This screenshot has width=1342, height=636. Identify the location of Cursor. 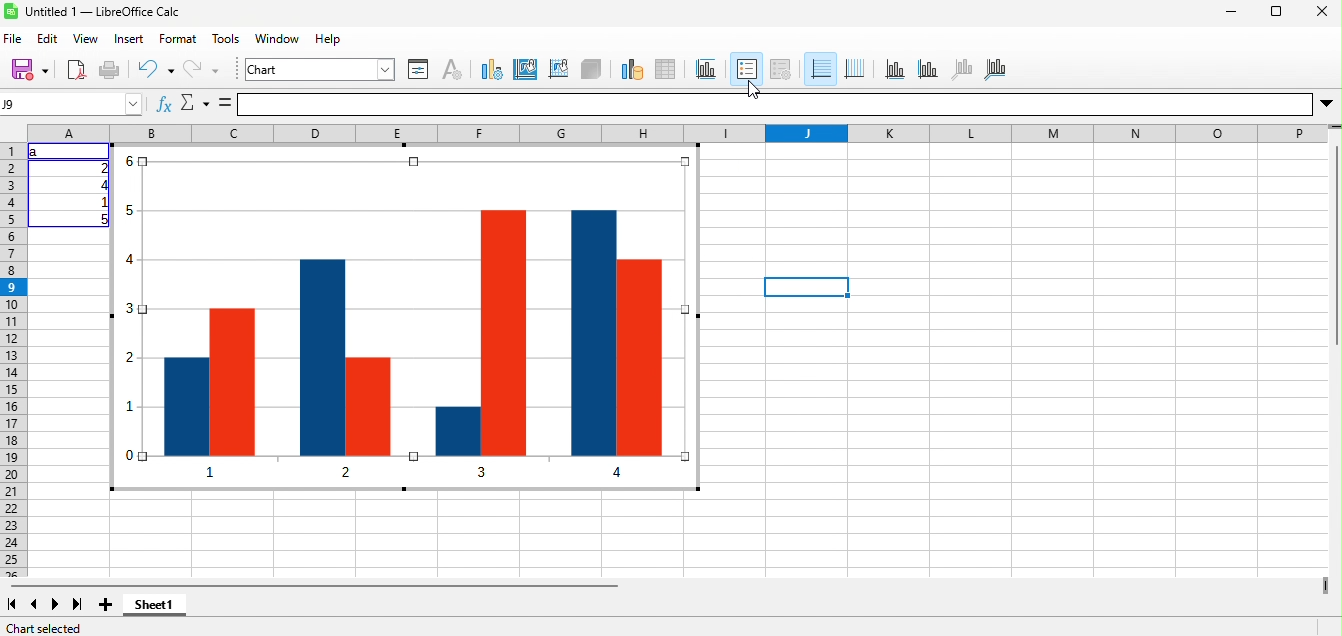
(754, 90).